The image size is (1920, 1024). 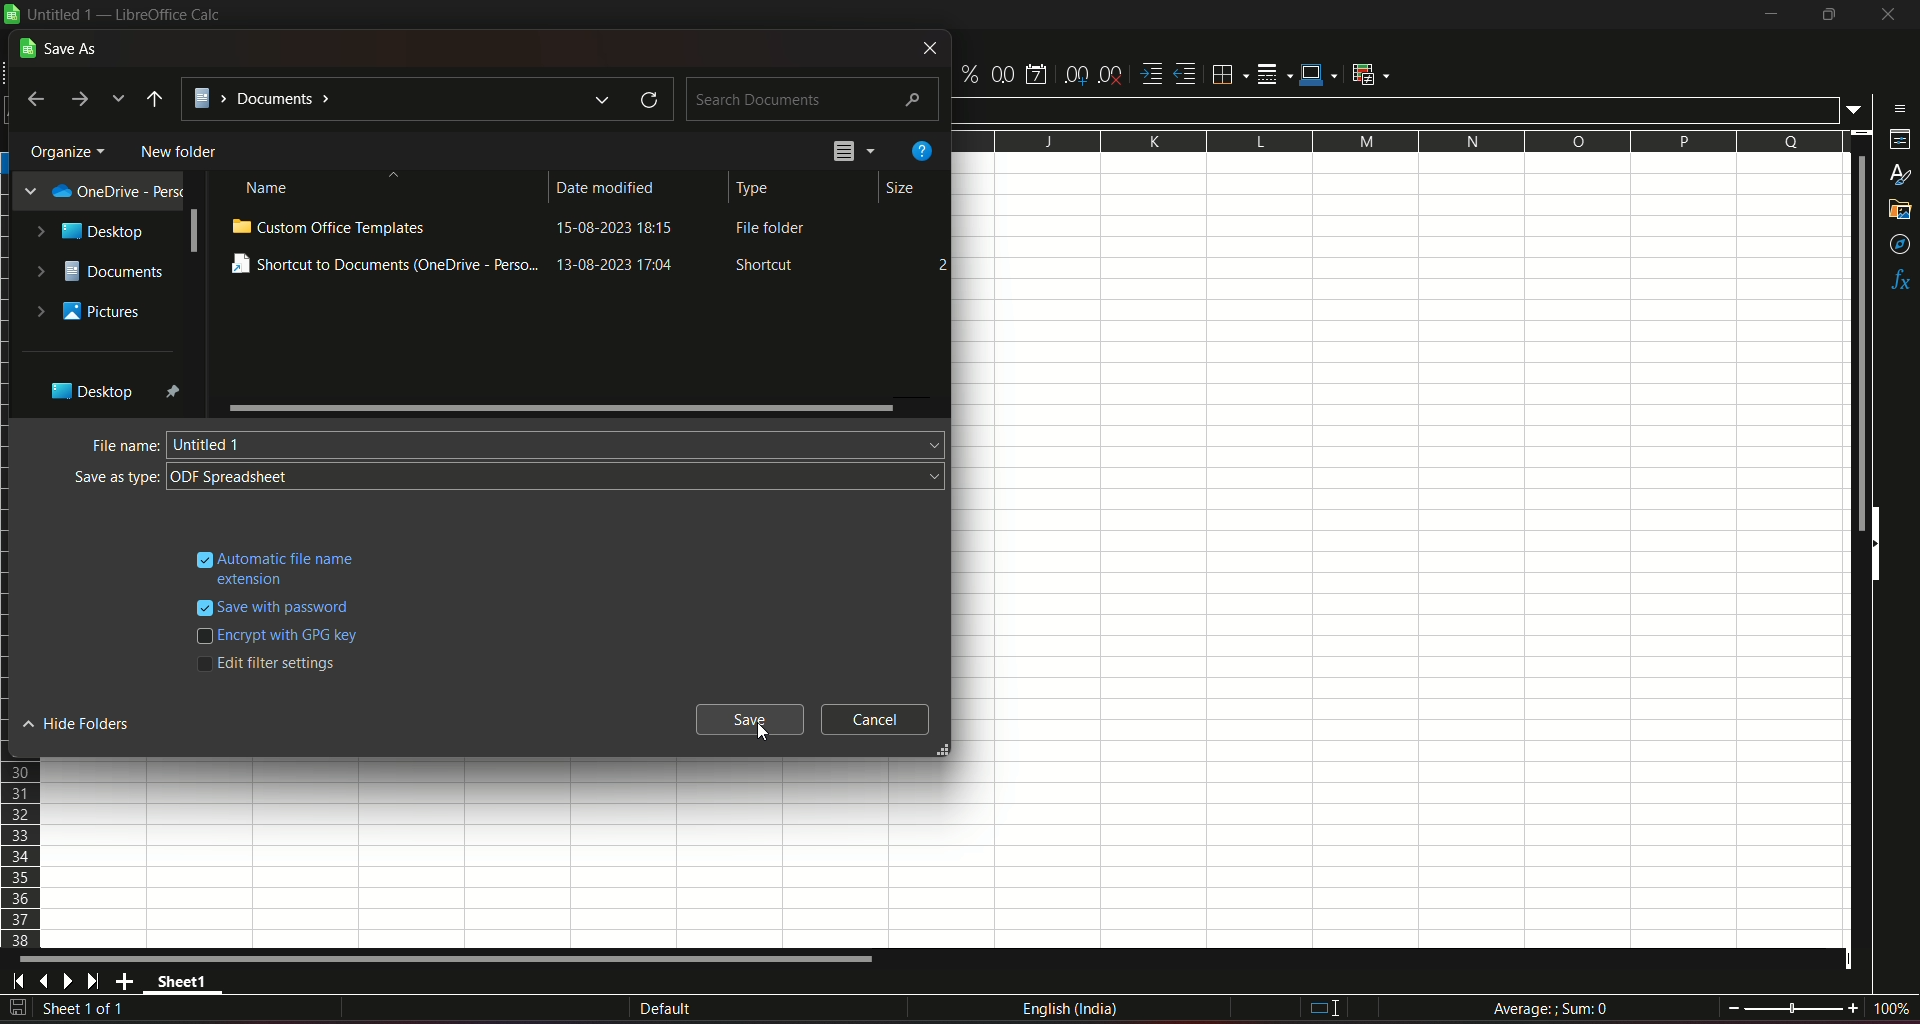 I want to click on automatic file name extension, so click(x=290, y=566).